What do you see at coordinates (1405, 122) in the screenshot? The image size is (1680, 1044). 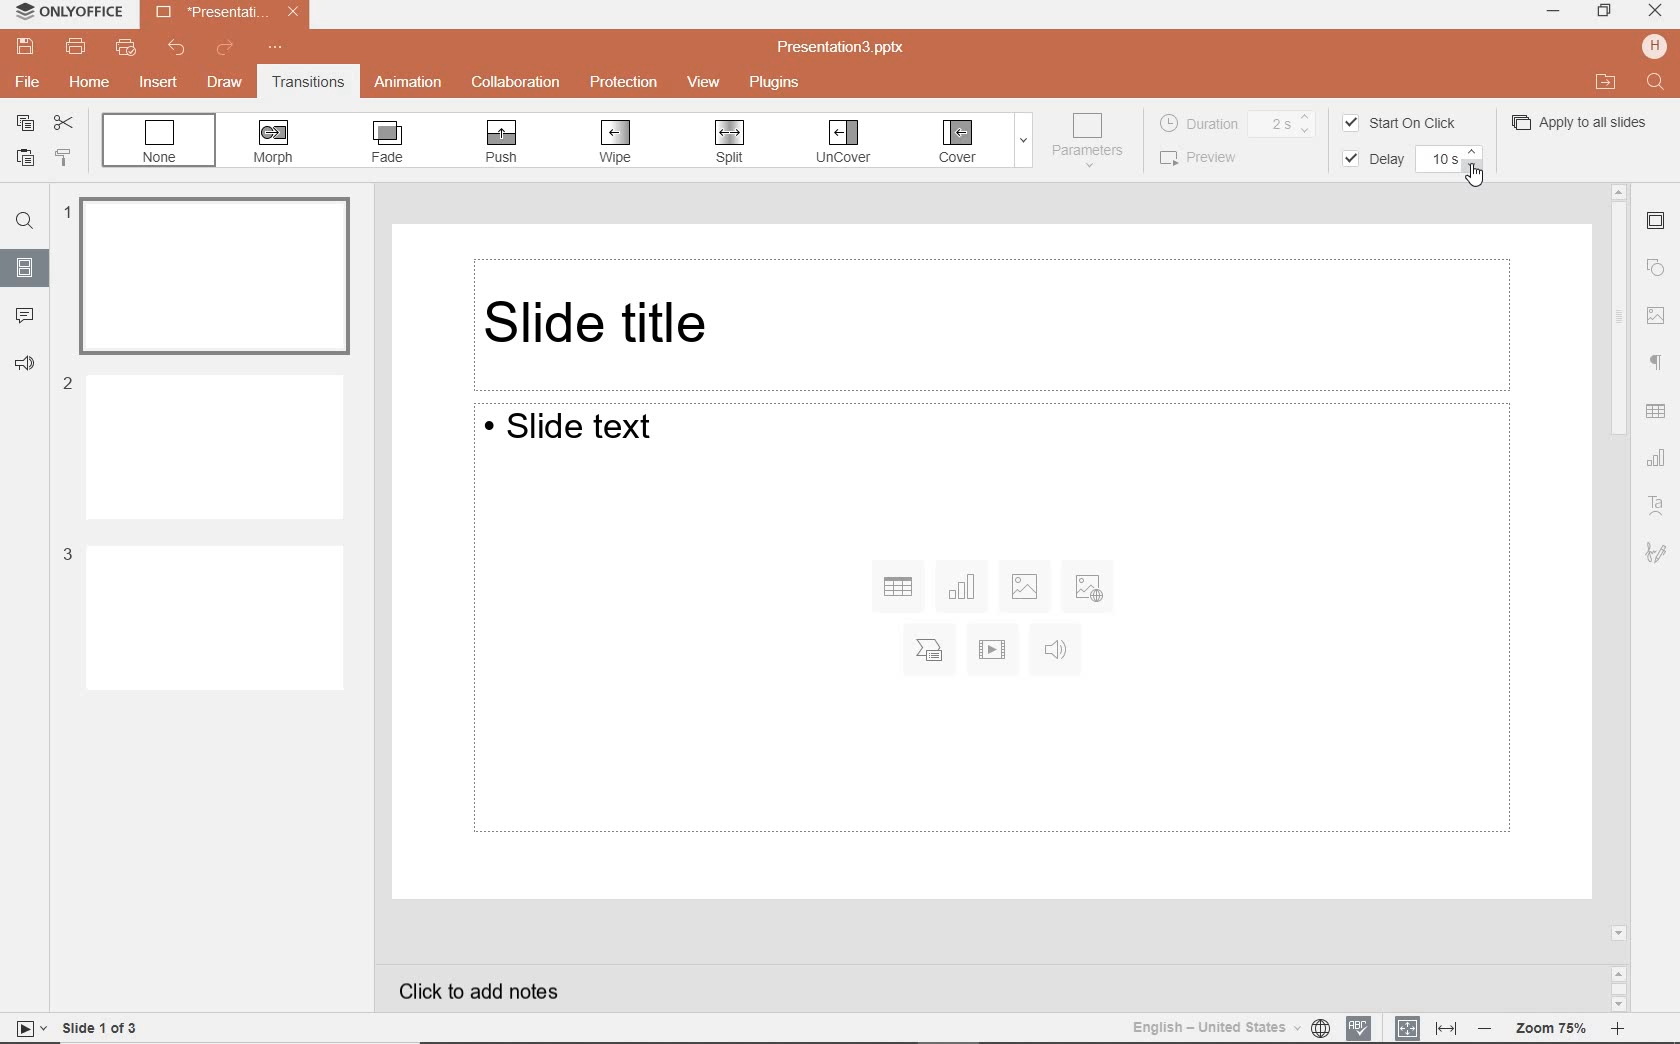 I see `START ON CLICK` at bounding box center [1405, 122].